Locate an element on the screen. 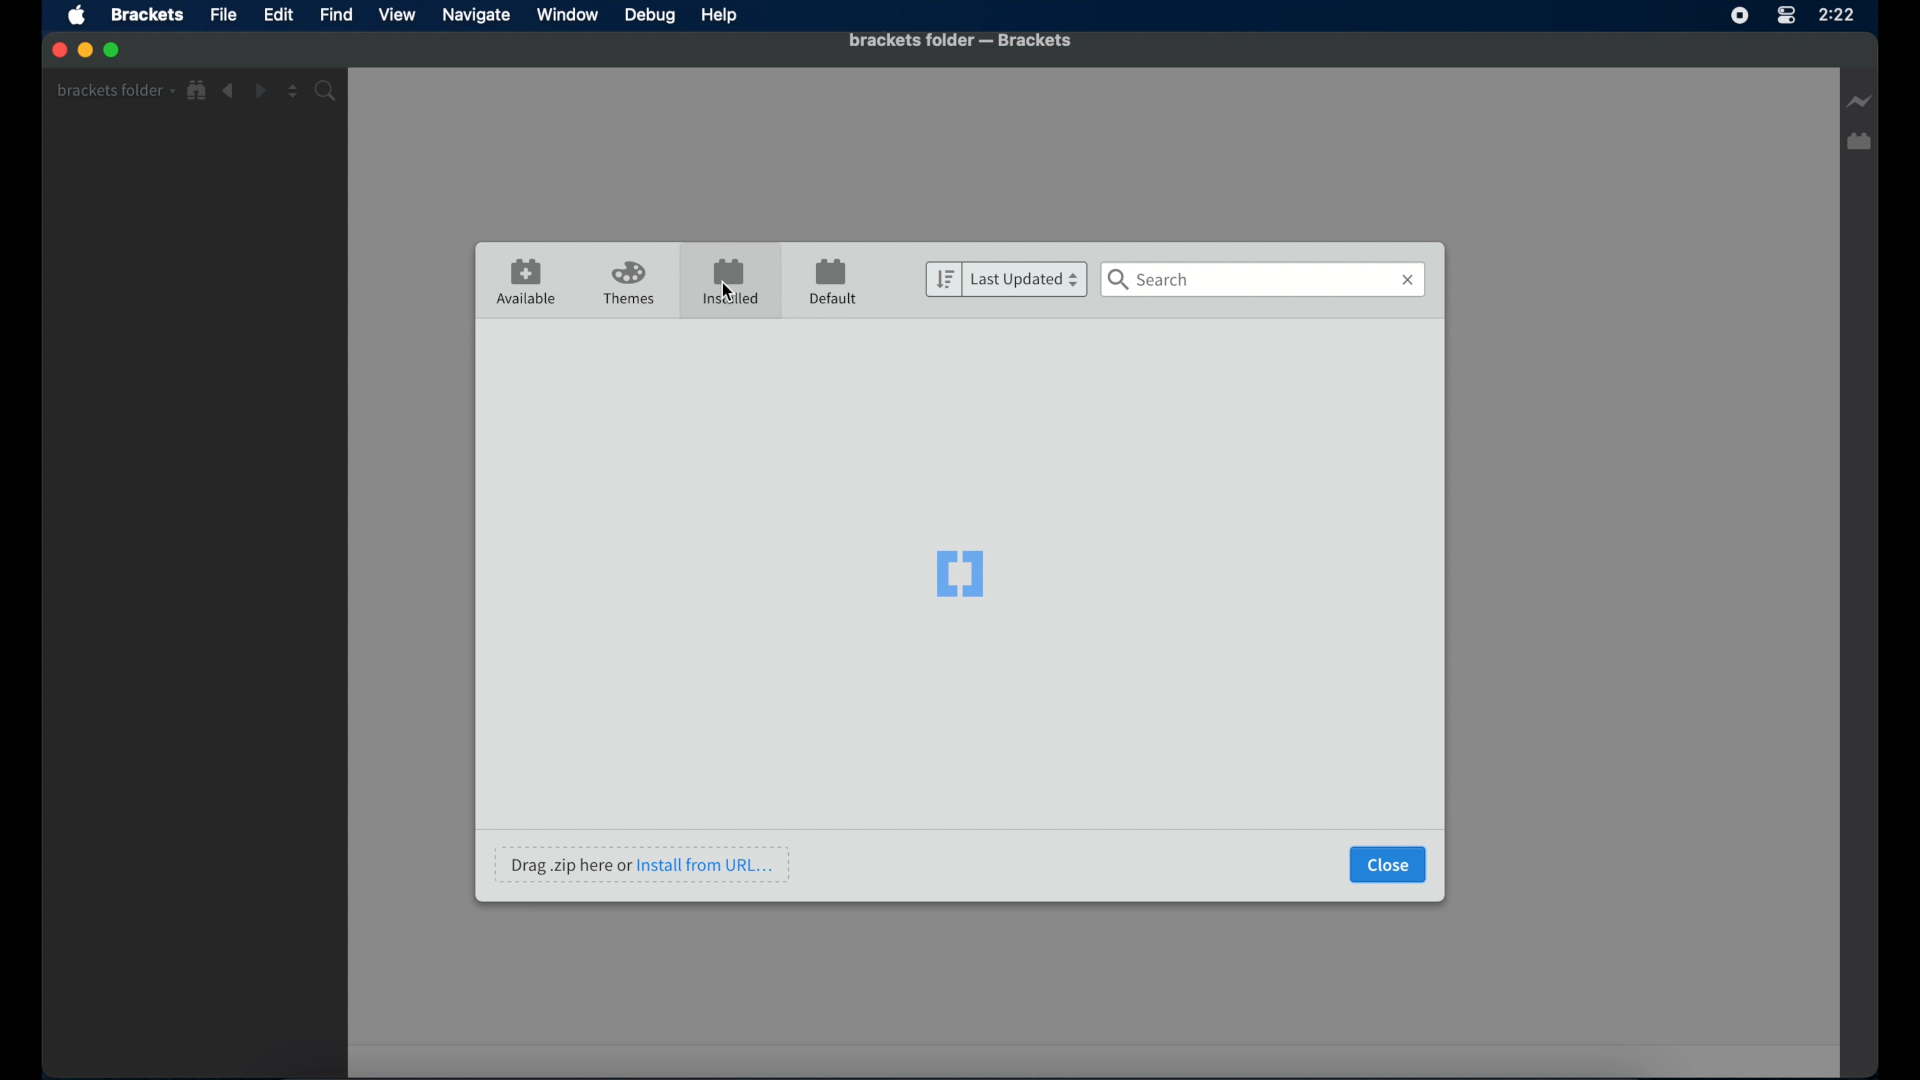 The height and width of the screenshot is (1080, 1920). search bar is located at coordinates (1265, 280).